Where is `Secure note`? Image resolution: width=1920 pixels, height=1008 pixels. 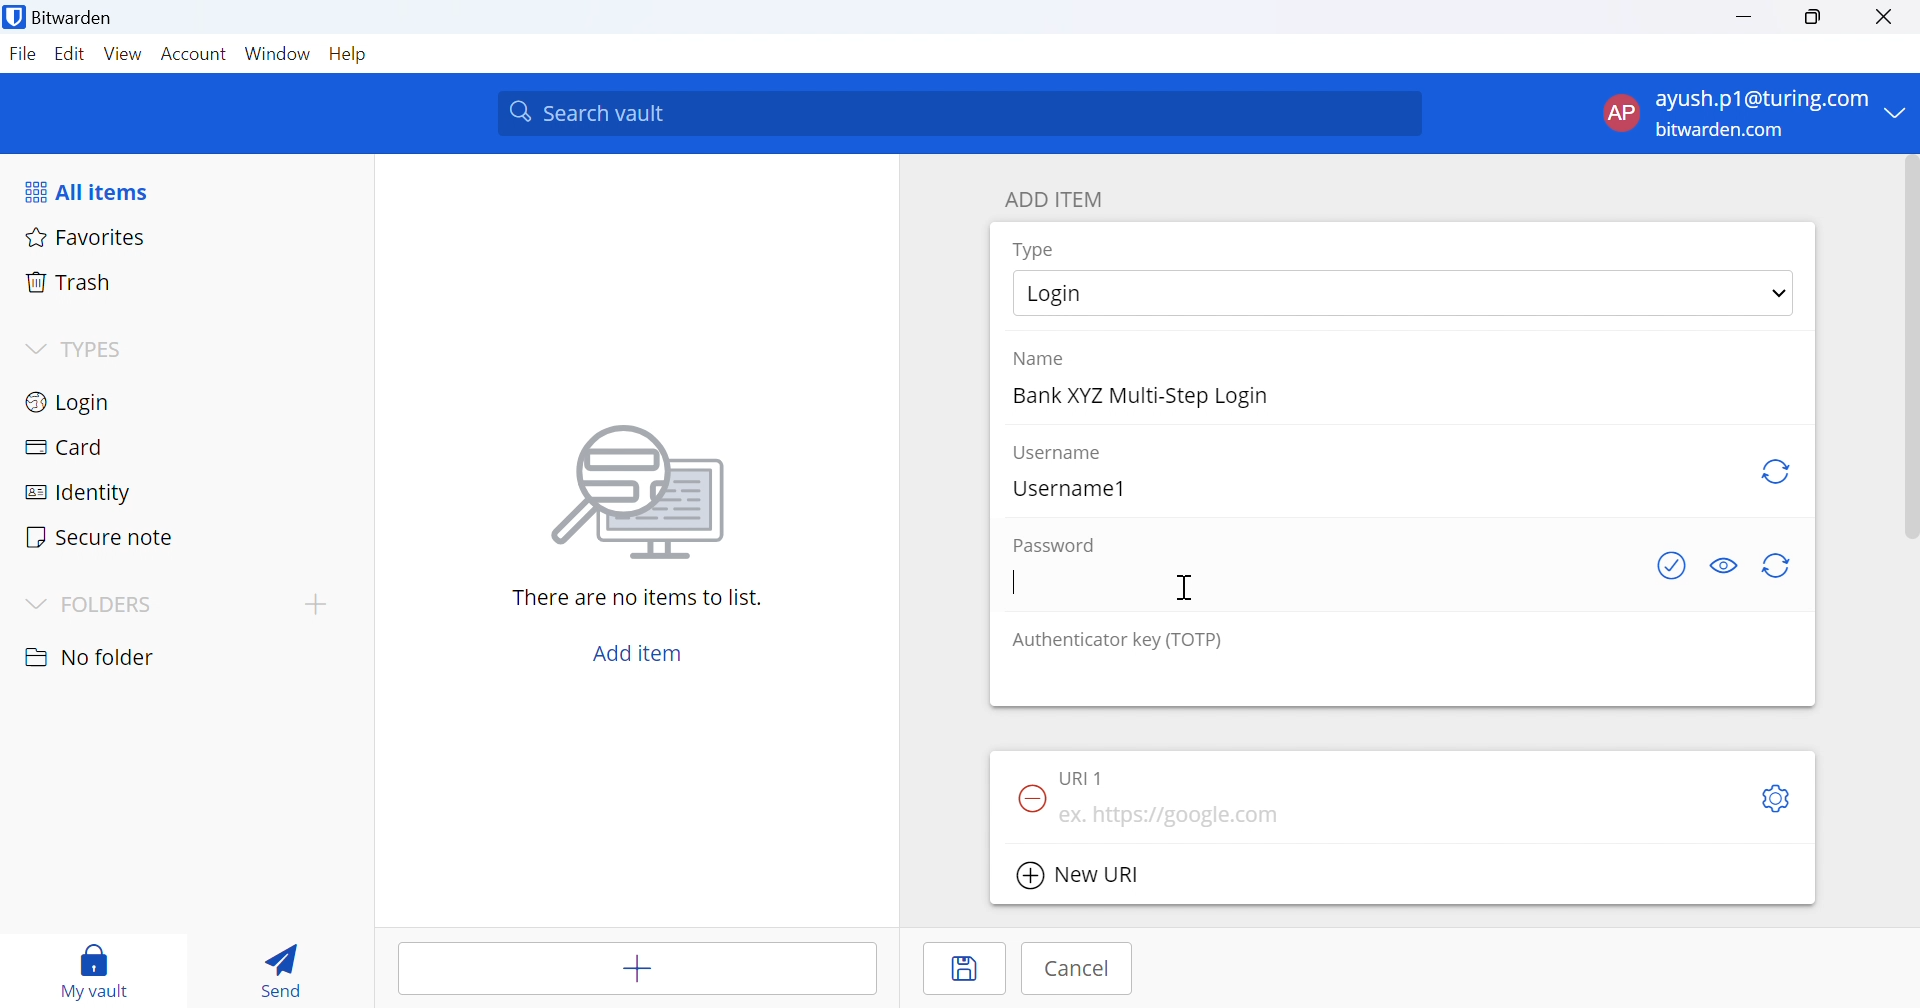
Secure note is located at coordinates (103, 539).